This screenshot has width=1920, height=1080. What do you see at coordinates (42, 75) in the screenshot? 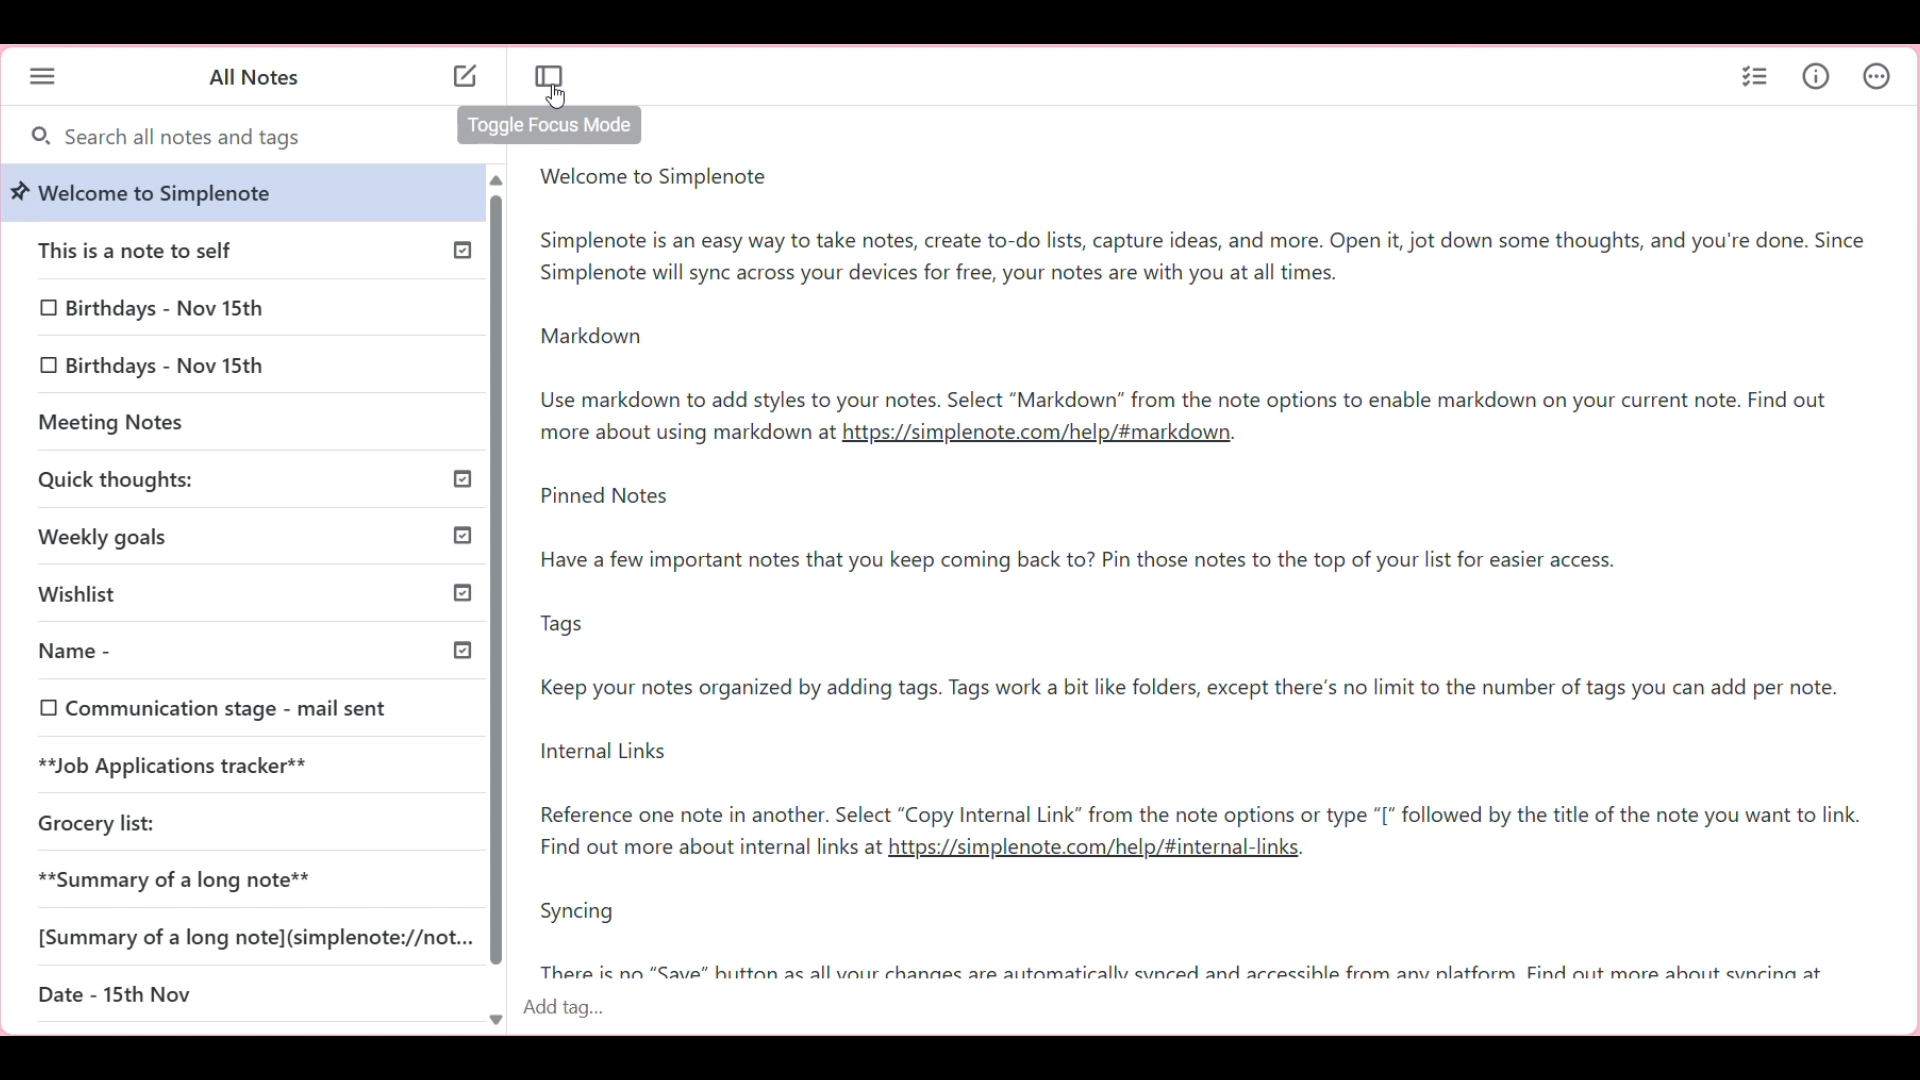
I see `Menu` at bounding box center [42, 75].